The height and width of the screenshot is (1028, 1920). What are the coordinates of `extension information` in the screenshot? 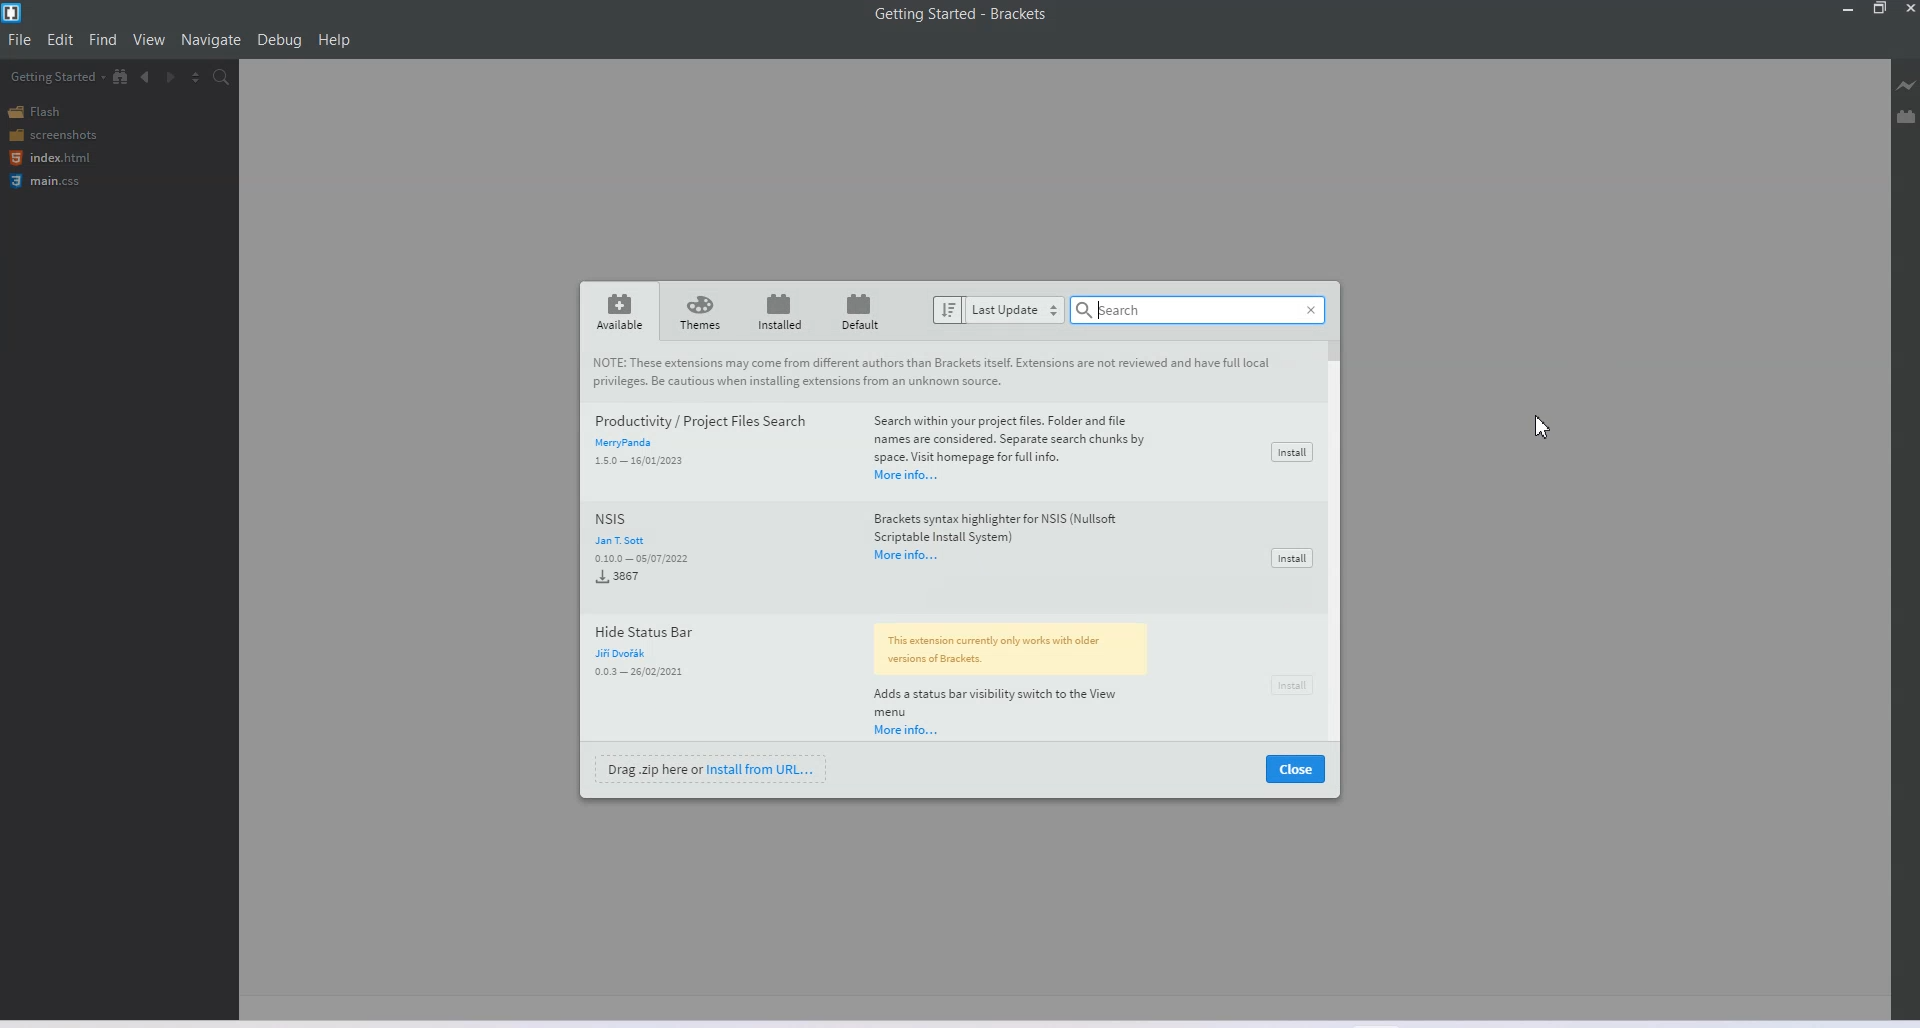 It's located at (1019, 438).